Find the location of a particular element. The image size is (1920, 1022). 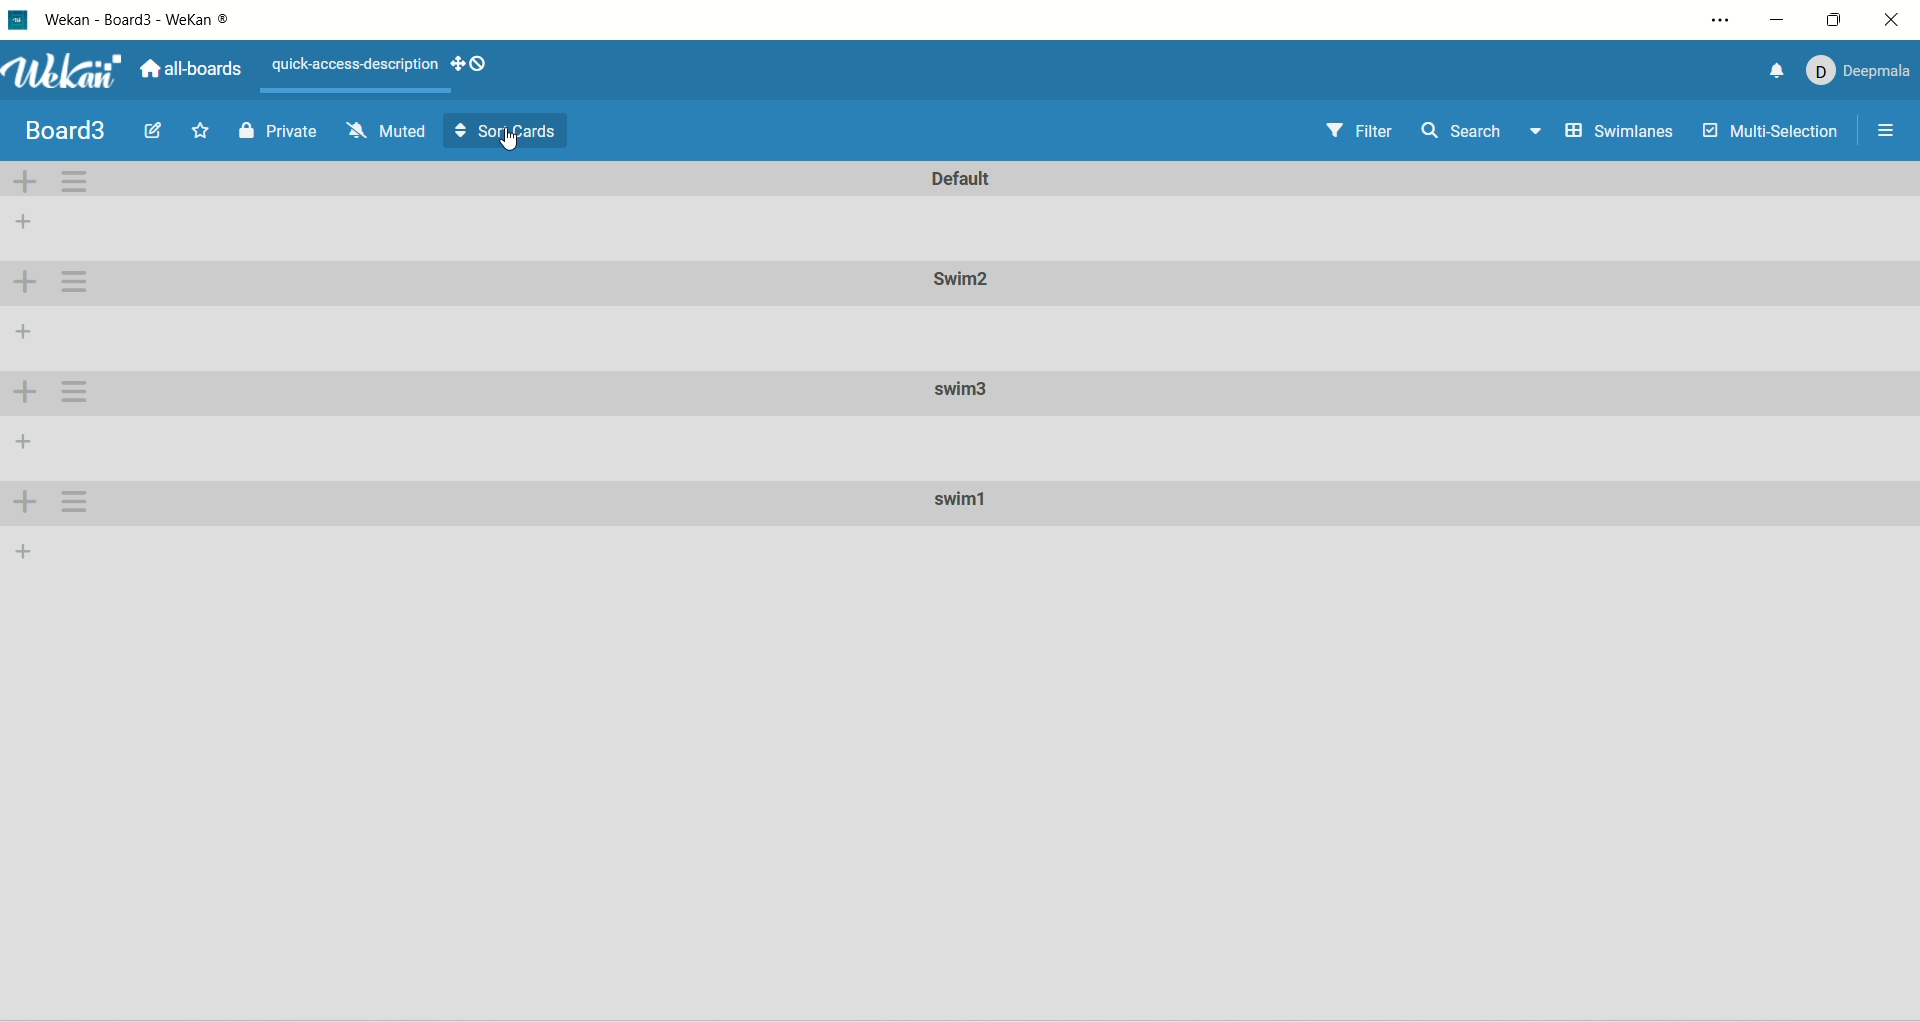

show-desktop-drag-handles is located at coordinates (475, 64).